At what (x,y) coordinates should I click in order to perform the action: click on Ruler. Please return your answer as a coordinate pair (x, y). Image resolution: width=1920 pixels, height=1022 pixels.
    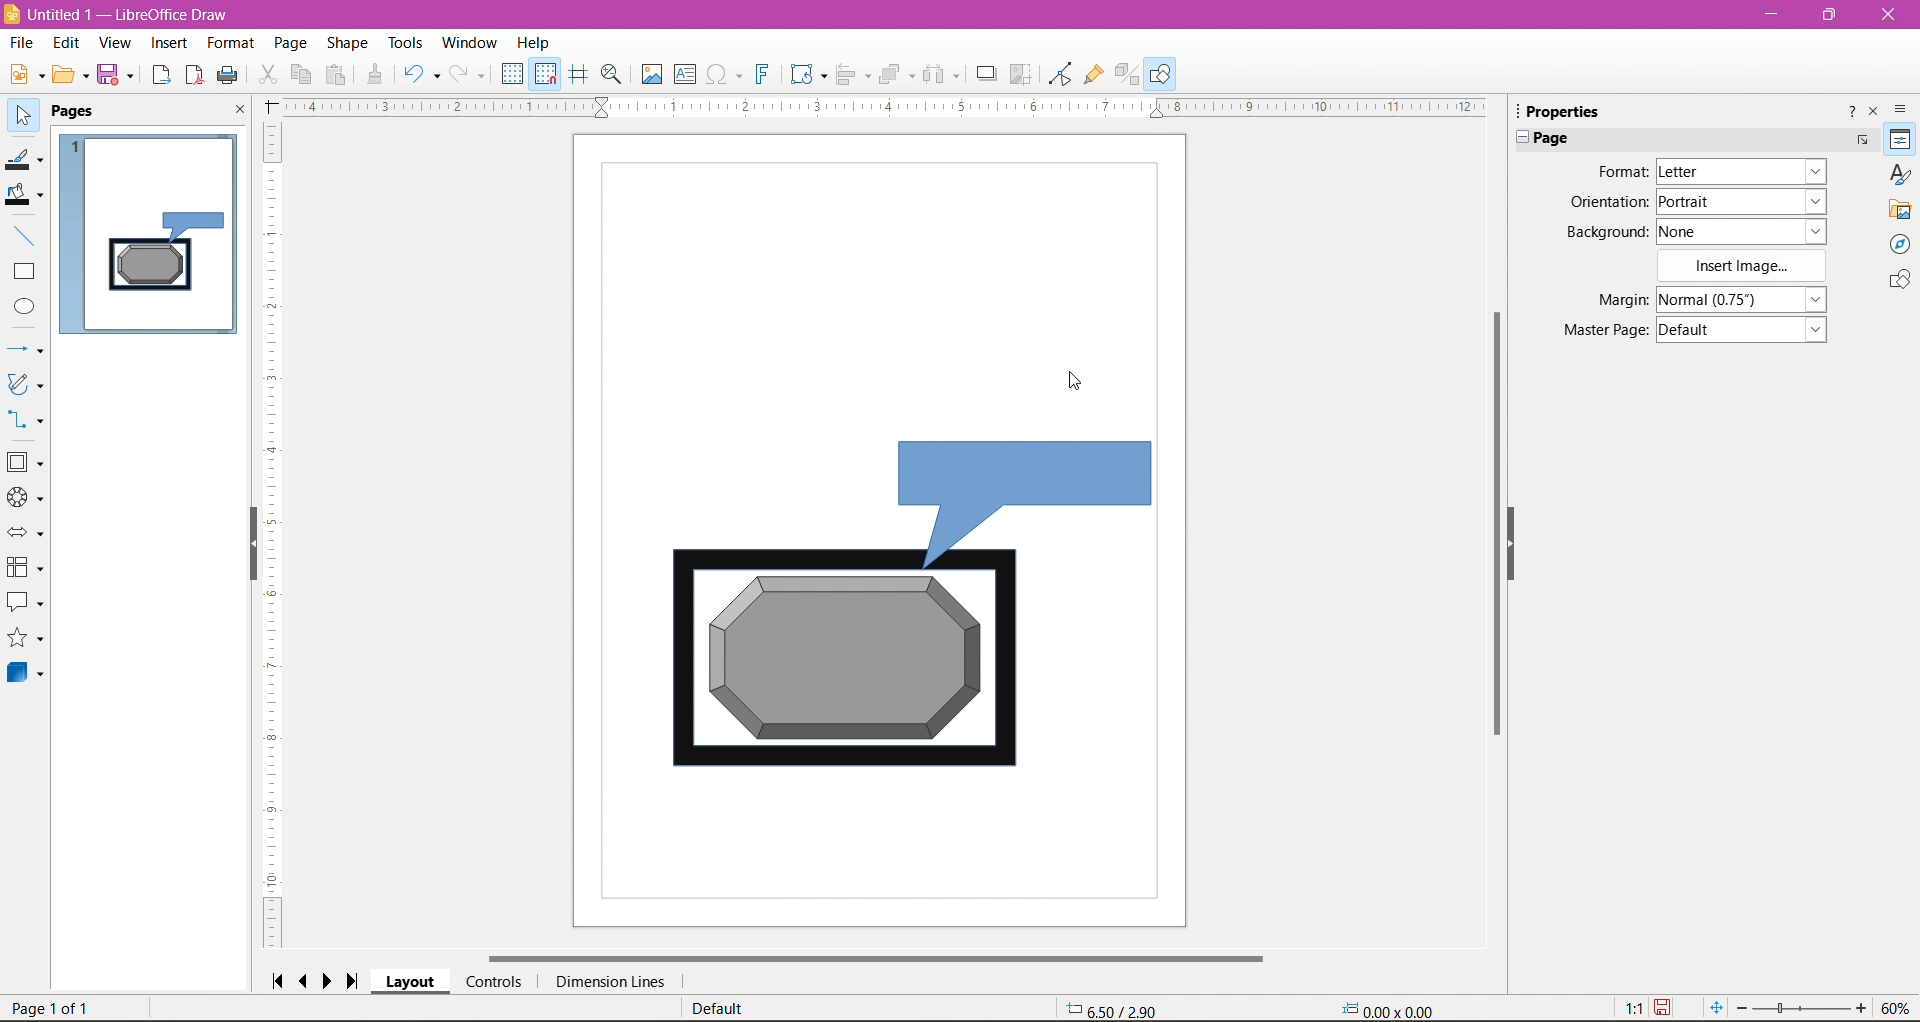
    Looking at the image, I should click on (276, 536).